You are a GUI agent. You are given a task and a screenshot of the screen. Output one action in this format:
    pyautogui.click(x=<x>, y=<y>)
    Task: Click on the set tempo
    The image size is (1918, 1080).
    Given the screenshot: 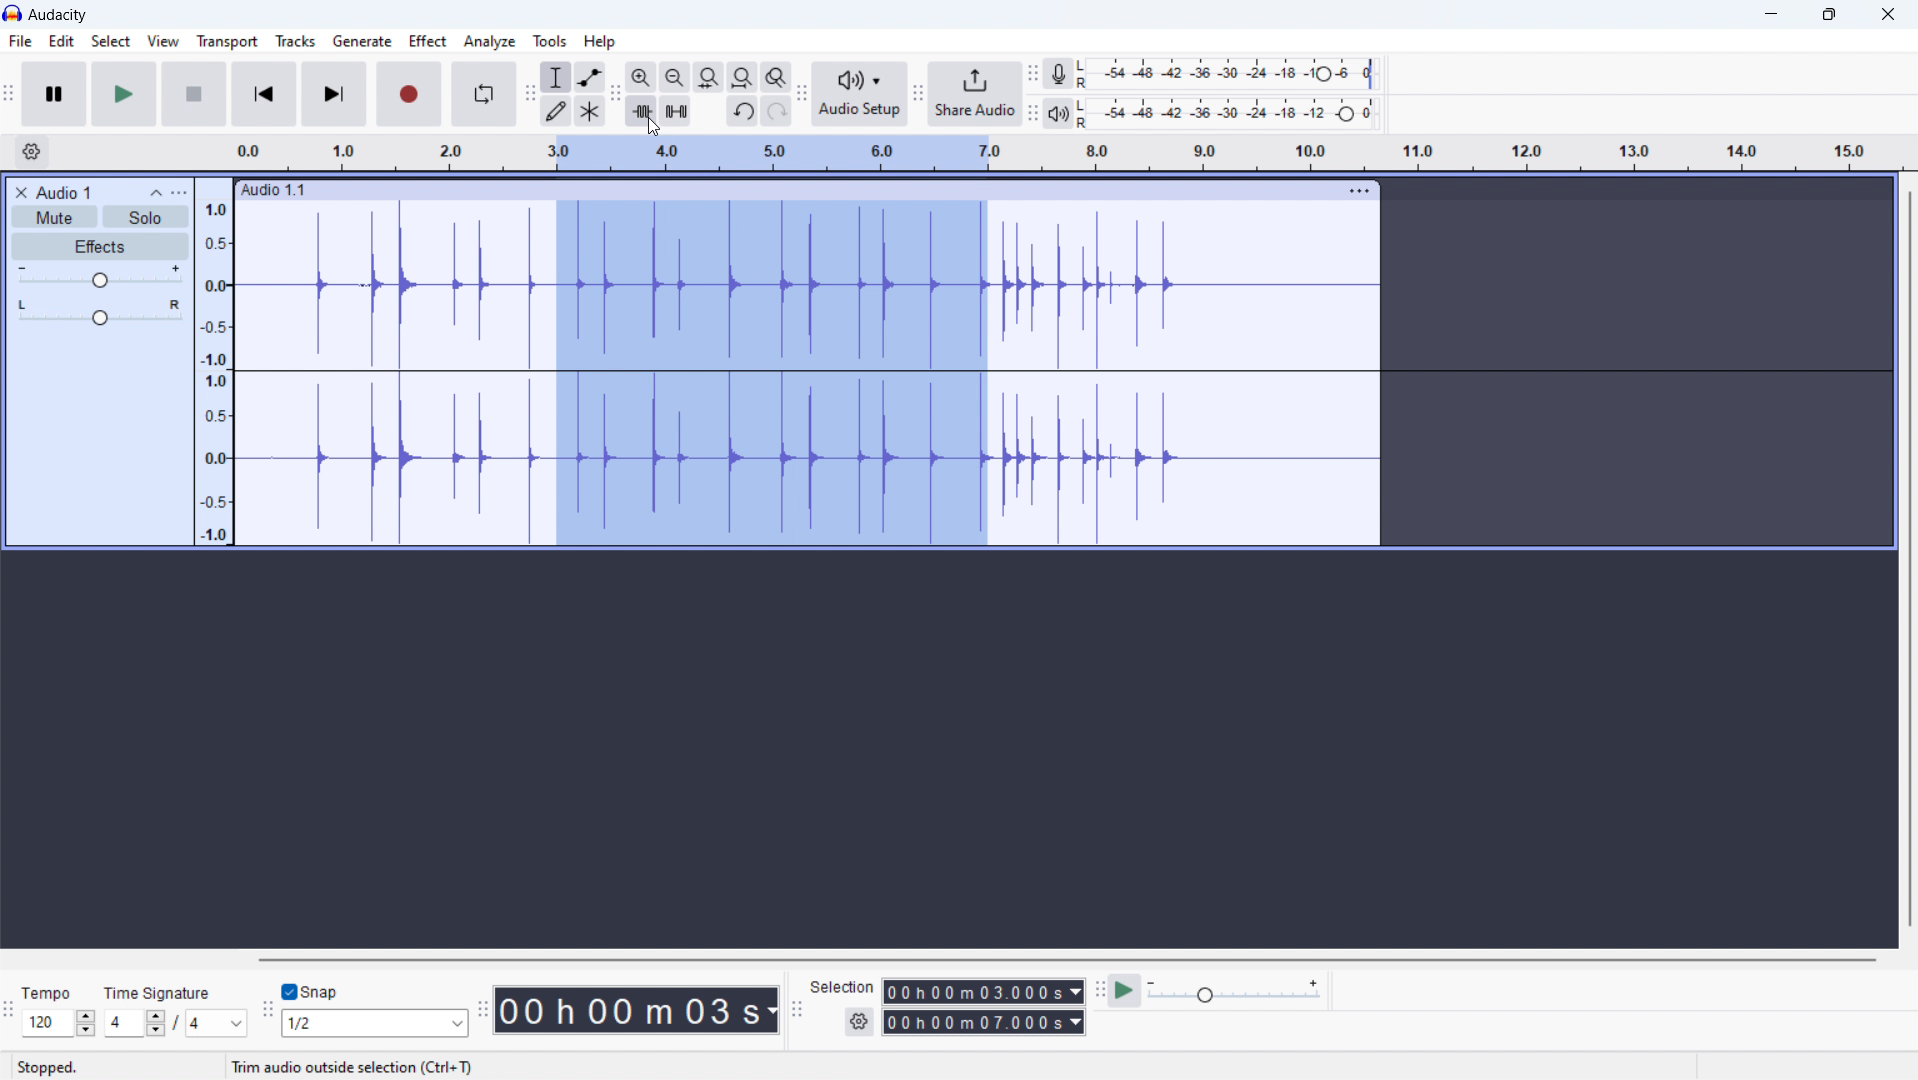 What is the action you would take?
    pyautogui.click(x=59, y=1023)
    